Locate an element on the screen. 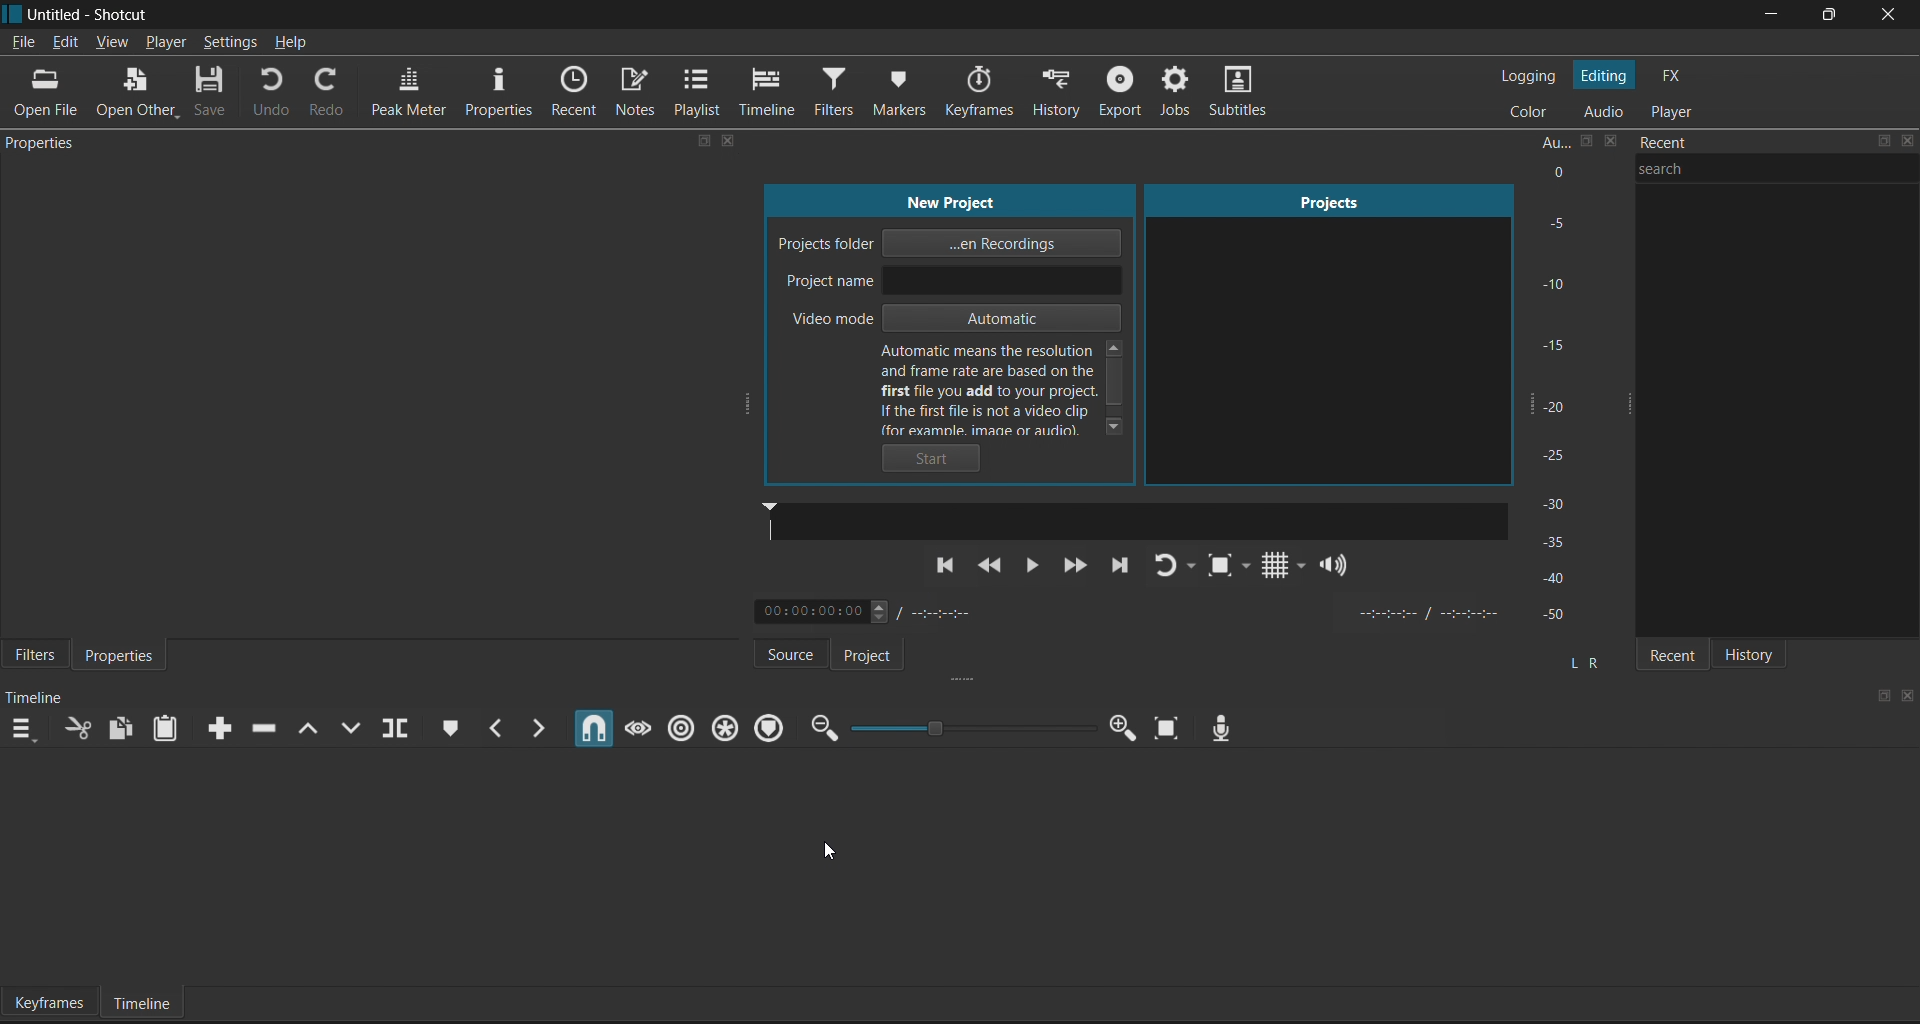 Image resolution: width=1920 pixels, height=1024 pixels. Redo is located at coordinates (330, 95).